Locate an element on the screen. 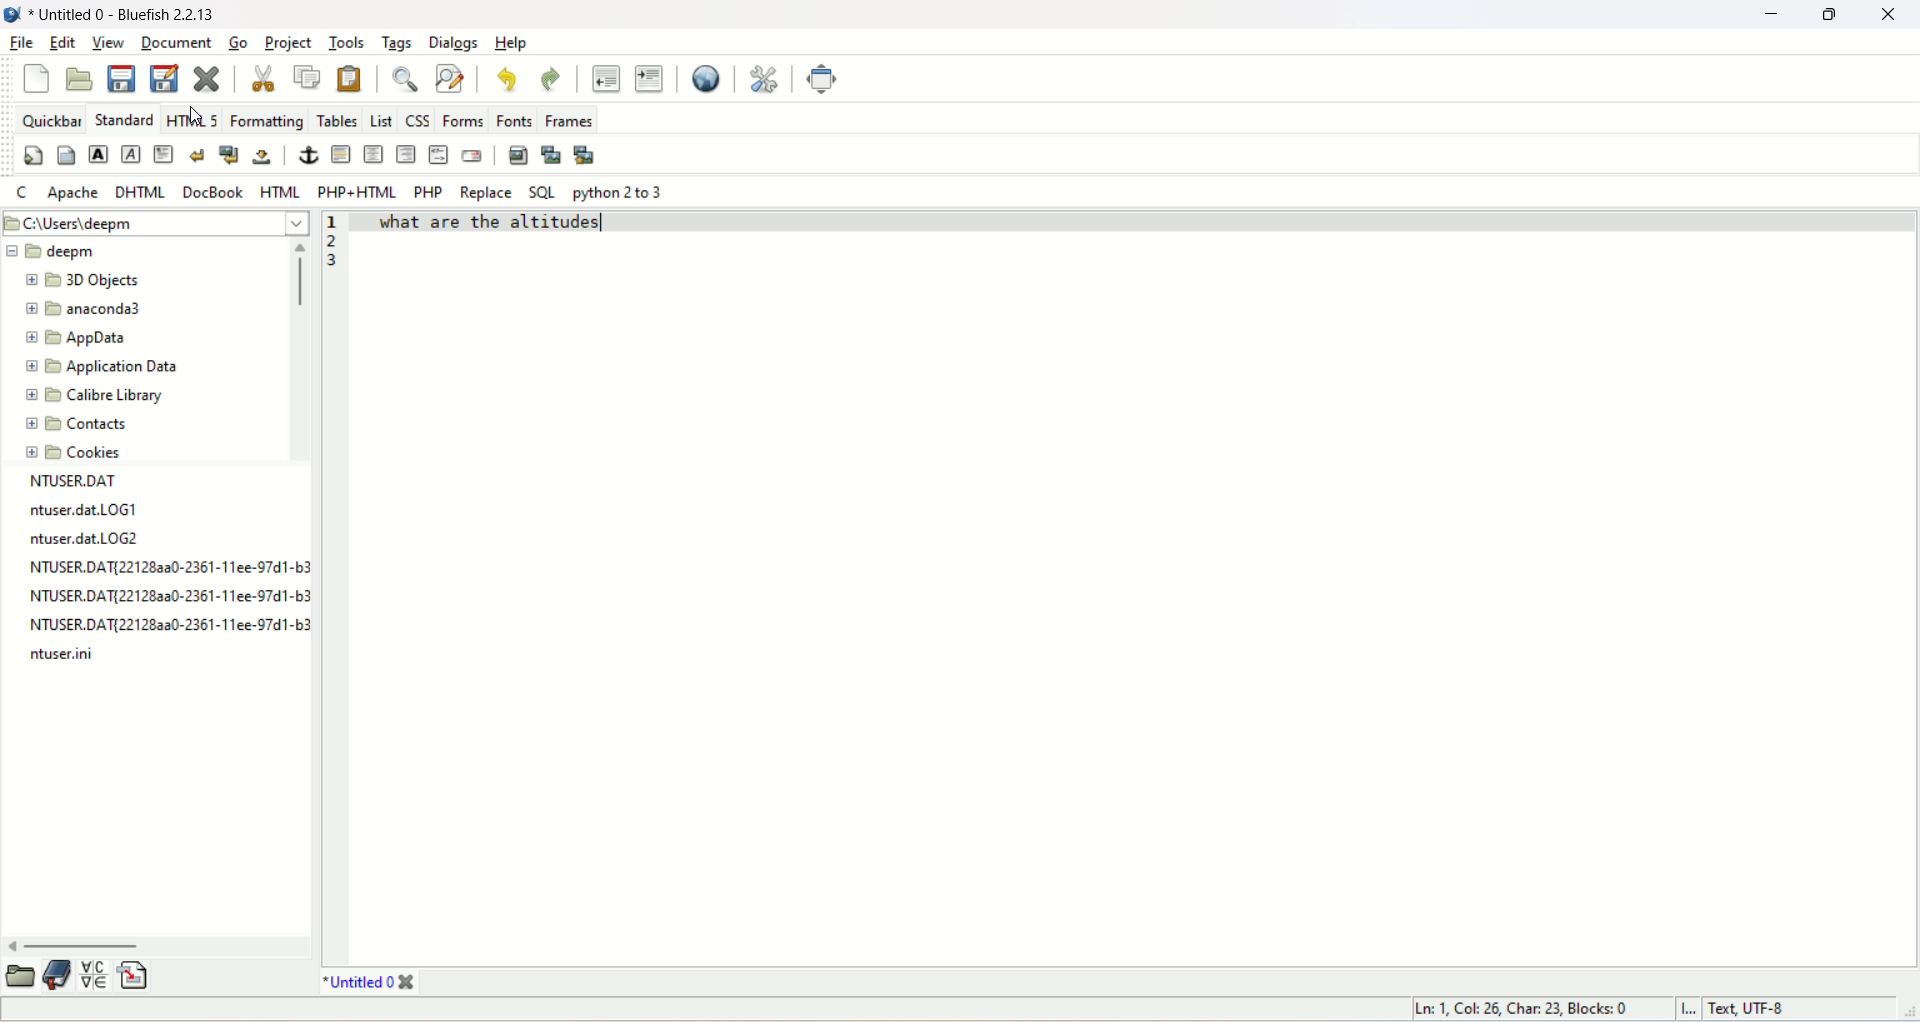 This screenshot has height=1022, width=1920. fullscreen is located at coordinates (823, 79).